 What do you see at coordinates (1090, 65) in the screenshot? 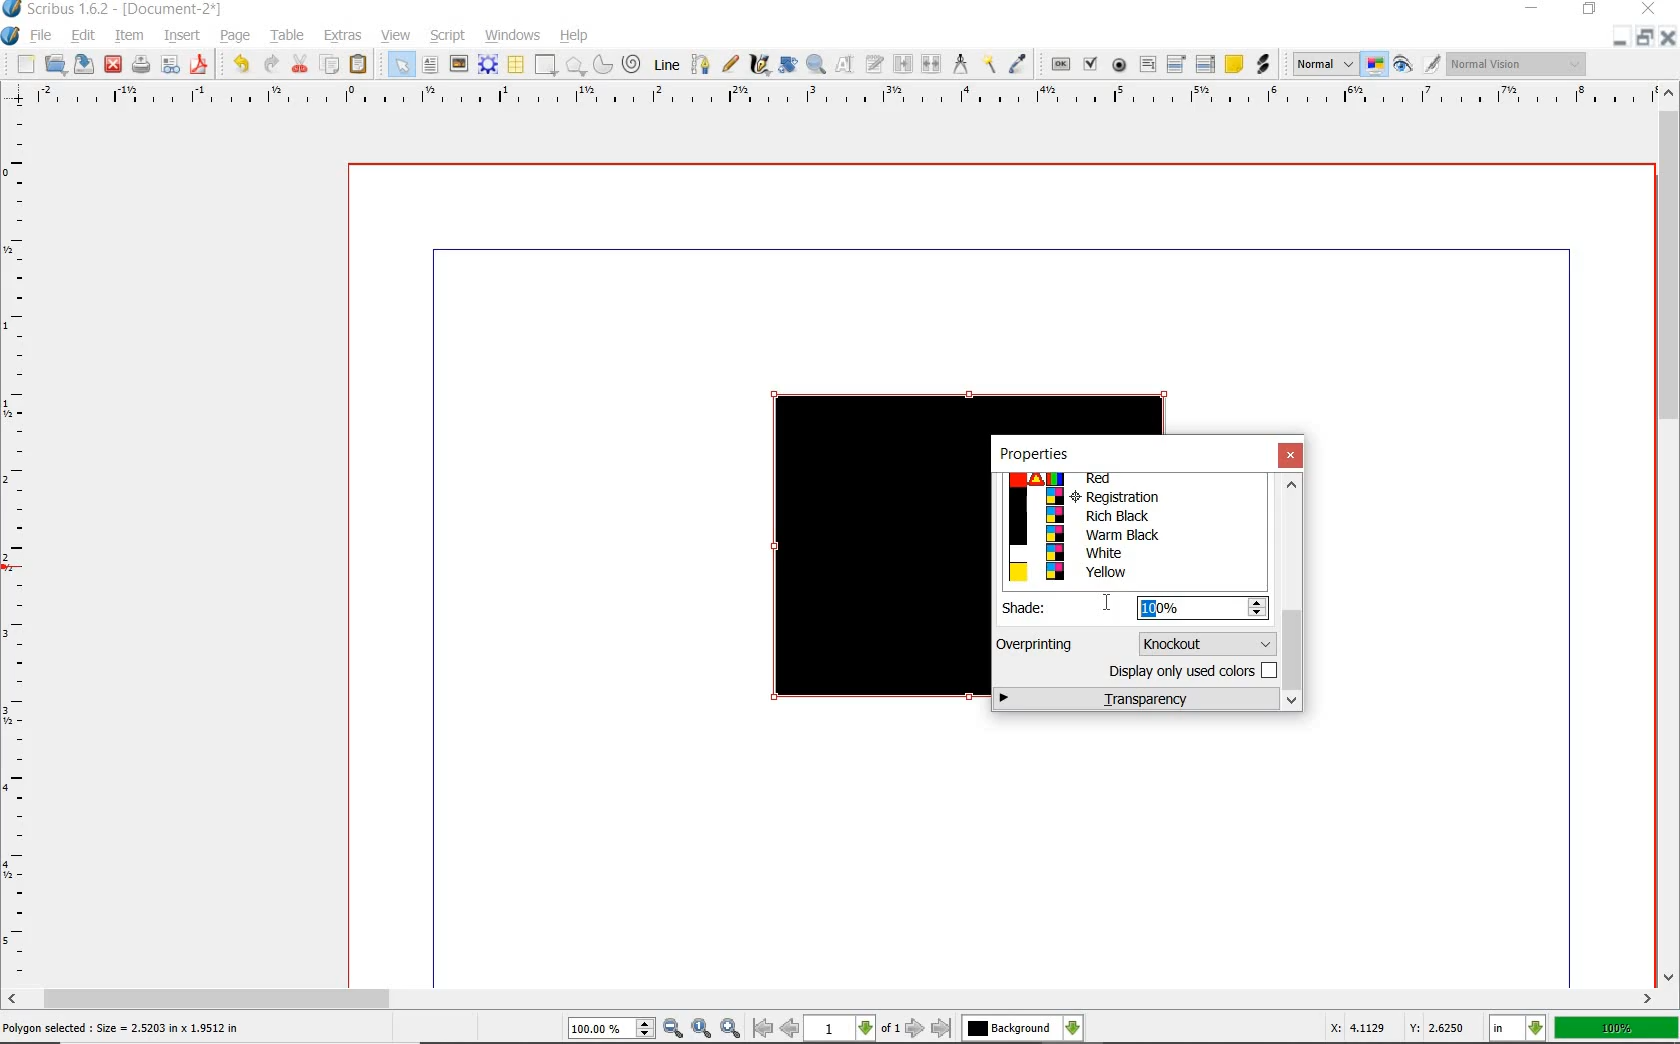
I see `pdf check box` at bounding box center [1090, 65].